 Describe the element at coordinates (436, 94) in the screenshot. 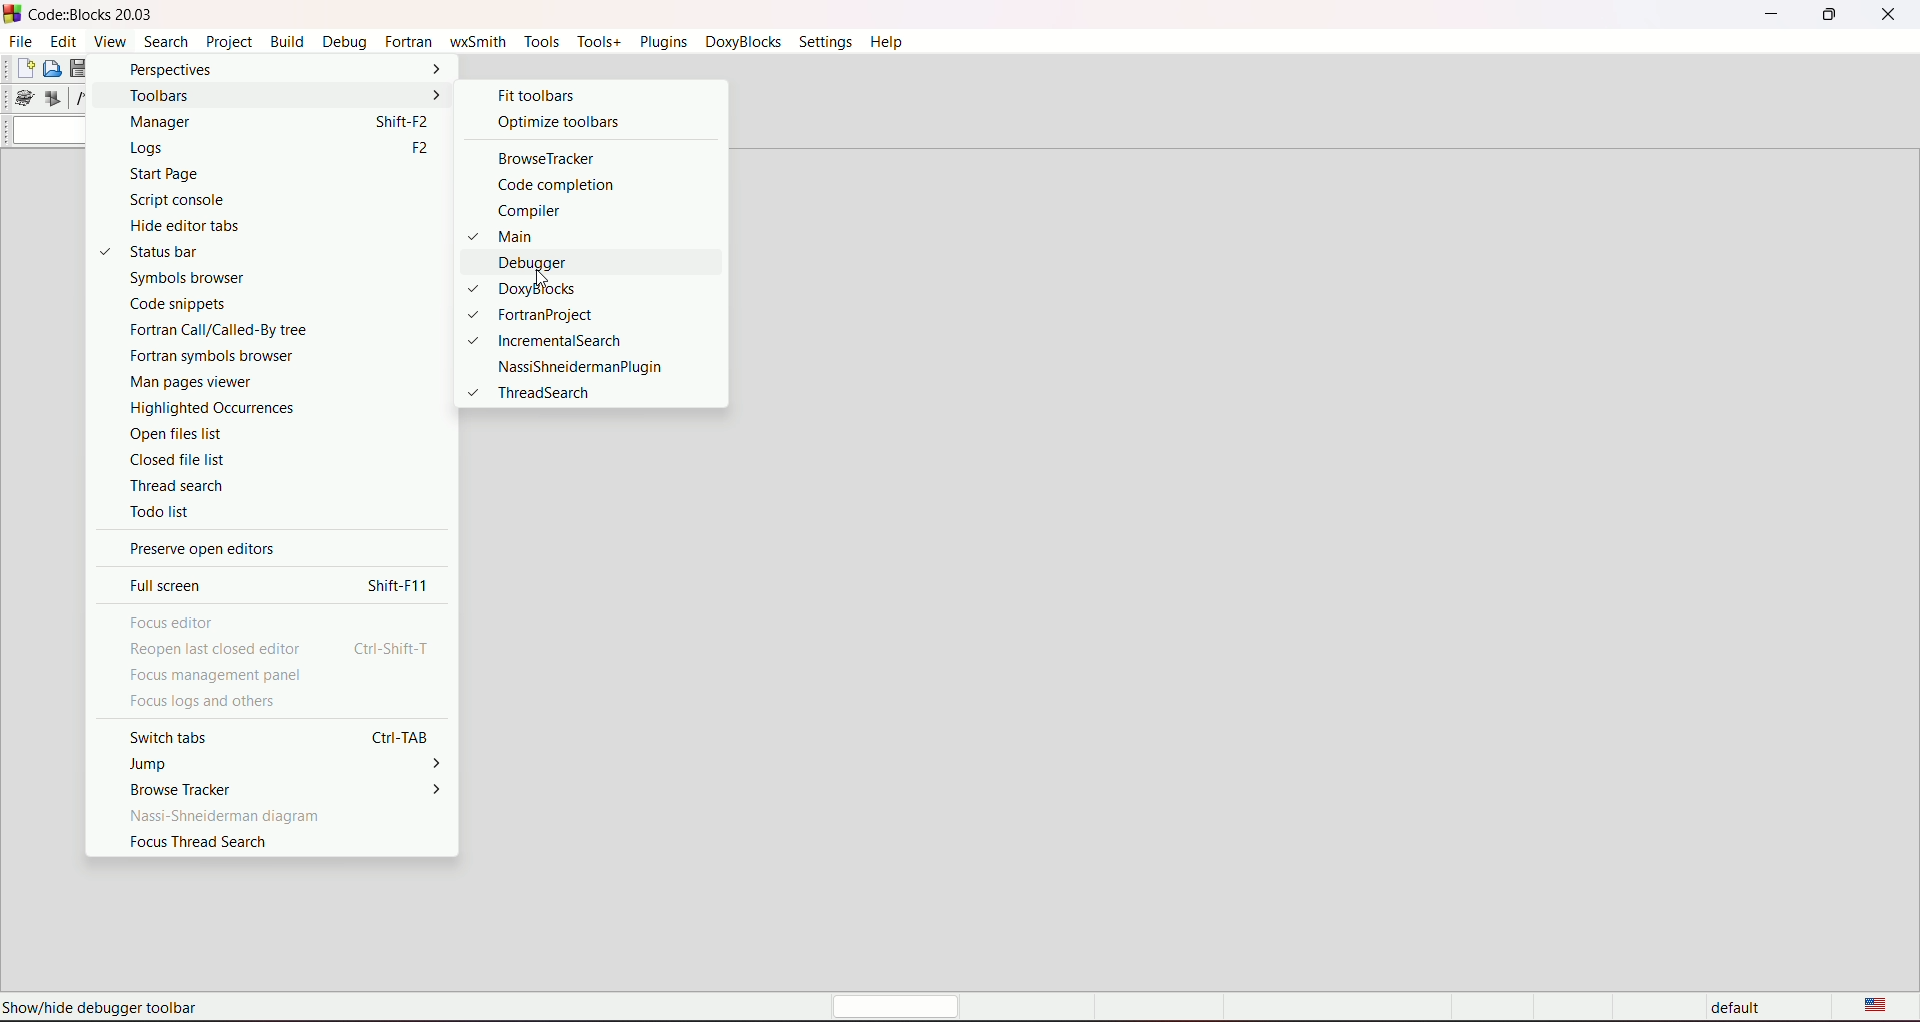

I see `arrow` at that location.